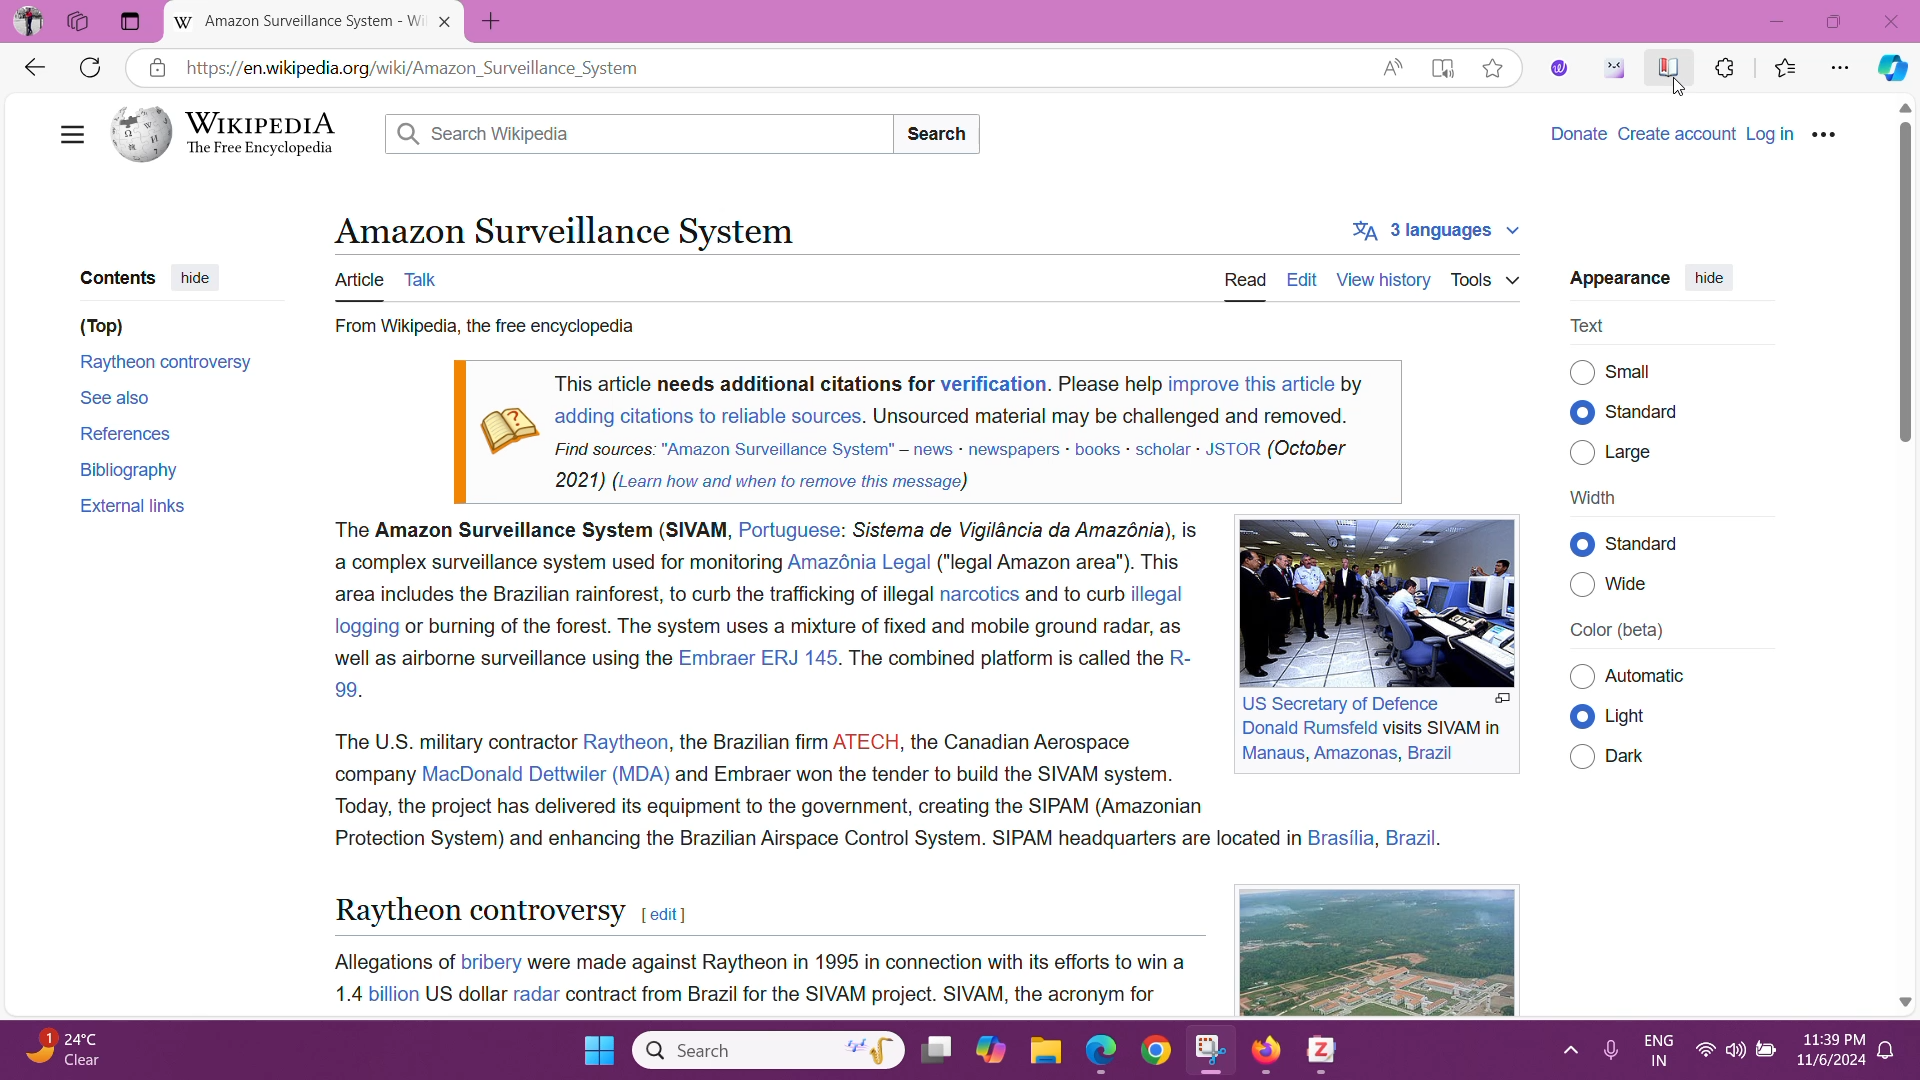 Image resolution: width=1920 pixels, height=1080 pixels. Describe the element at coordinates (501, 659) in the screenshot. I see `well as airborne surveillance using the` at that location.